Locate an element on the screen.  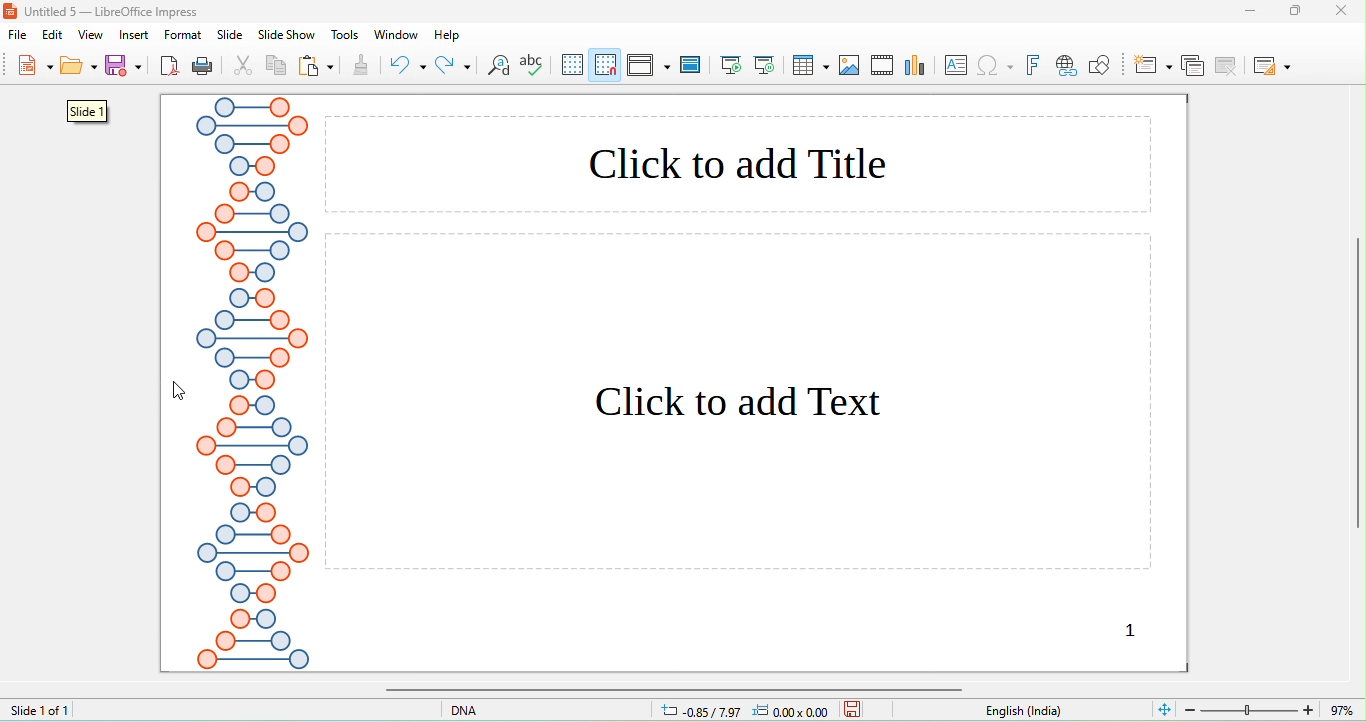
chart is located at coordinates (850, 66).